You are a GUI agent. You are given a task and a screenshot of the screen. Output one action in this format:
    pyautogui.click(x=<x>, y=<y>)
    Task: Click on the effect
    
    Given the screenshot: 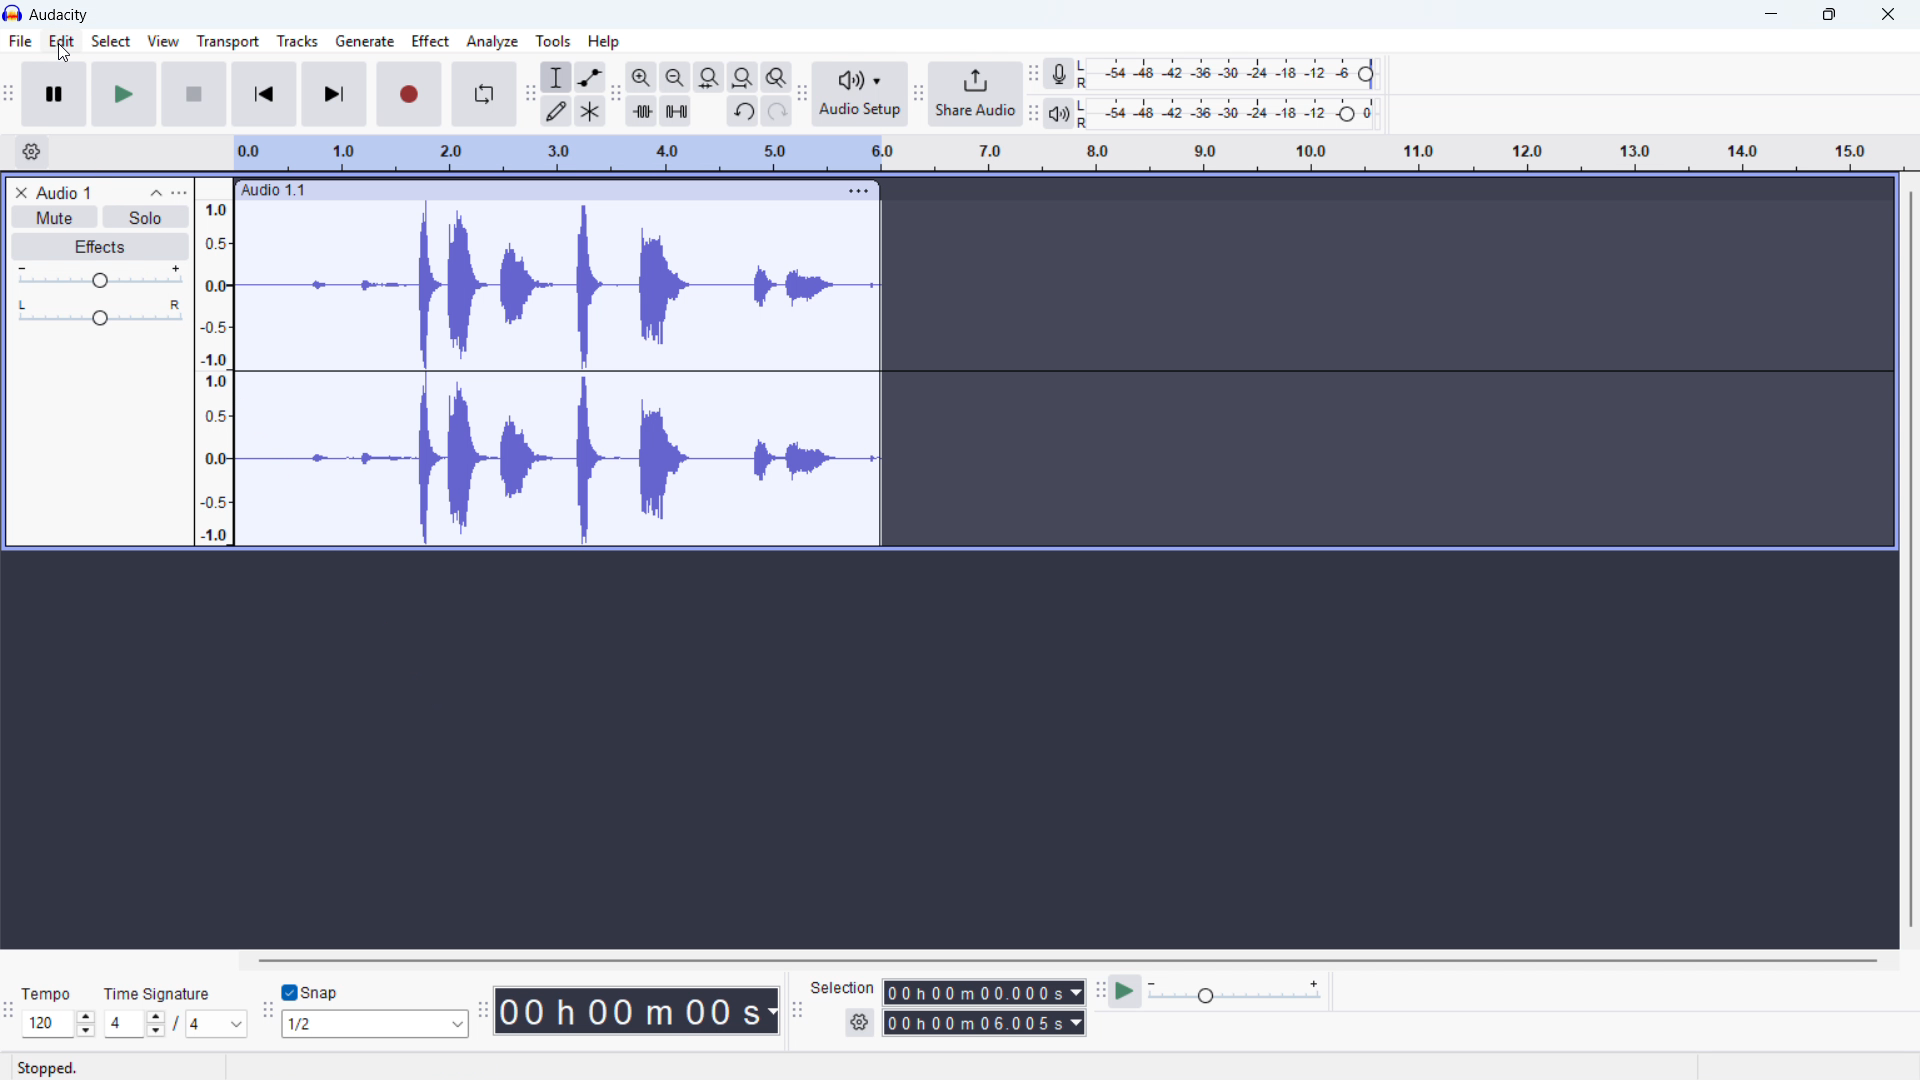 What is the action you would take?
    pyautogui.click(x=98, y=247)
    